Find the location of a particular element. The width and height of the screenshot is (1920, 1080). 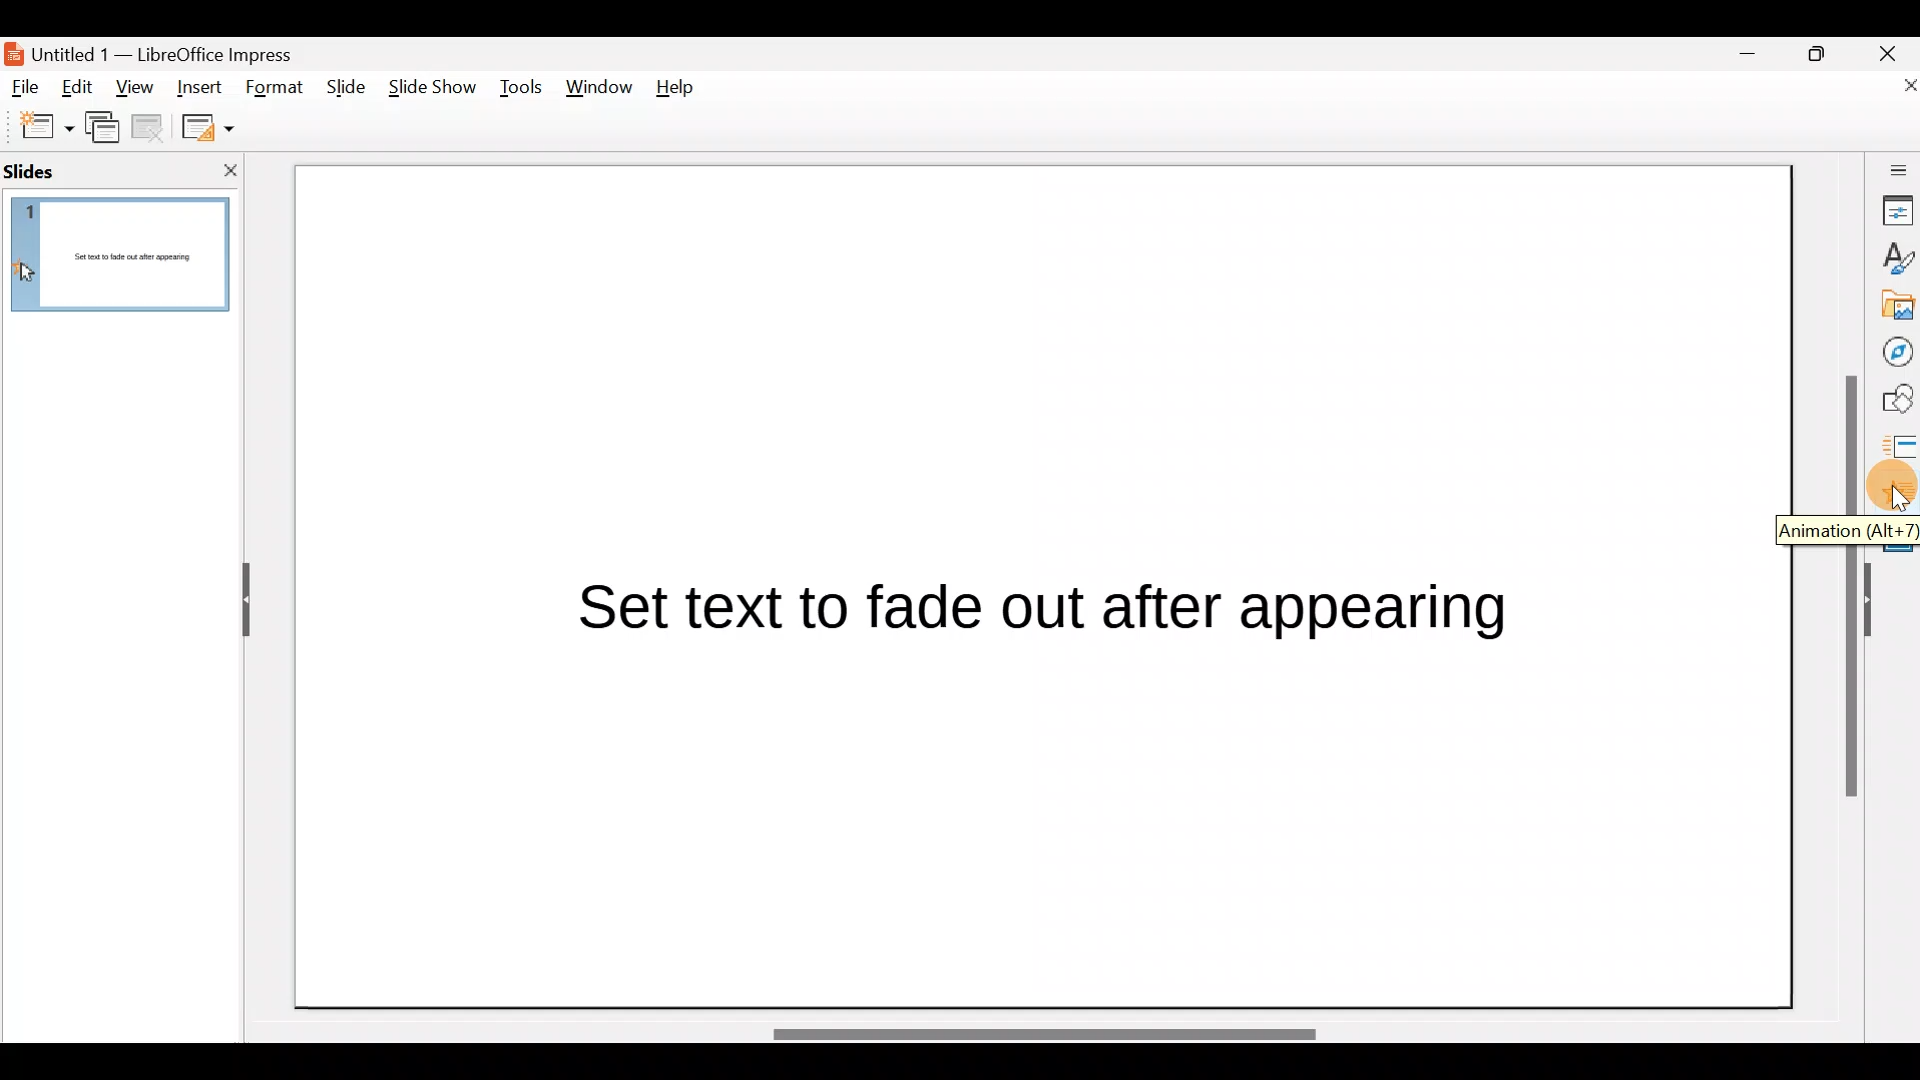

Master slides is located at coordinates (1902, 548).